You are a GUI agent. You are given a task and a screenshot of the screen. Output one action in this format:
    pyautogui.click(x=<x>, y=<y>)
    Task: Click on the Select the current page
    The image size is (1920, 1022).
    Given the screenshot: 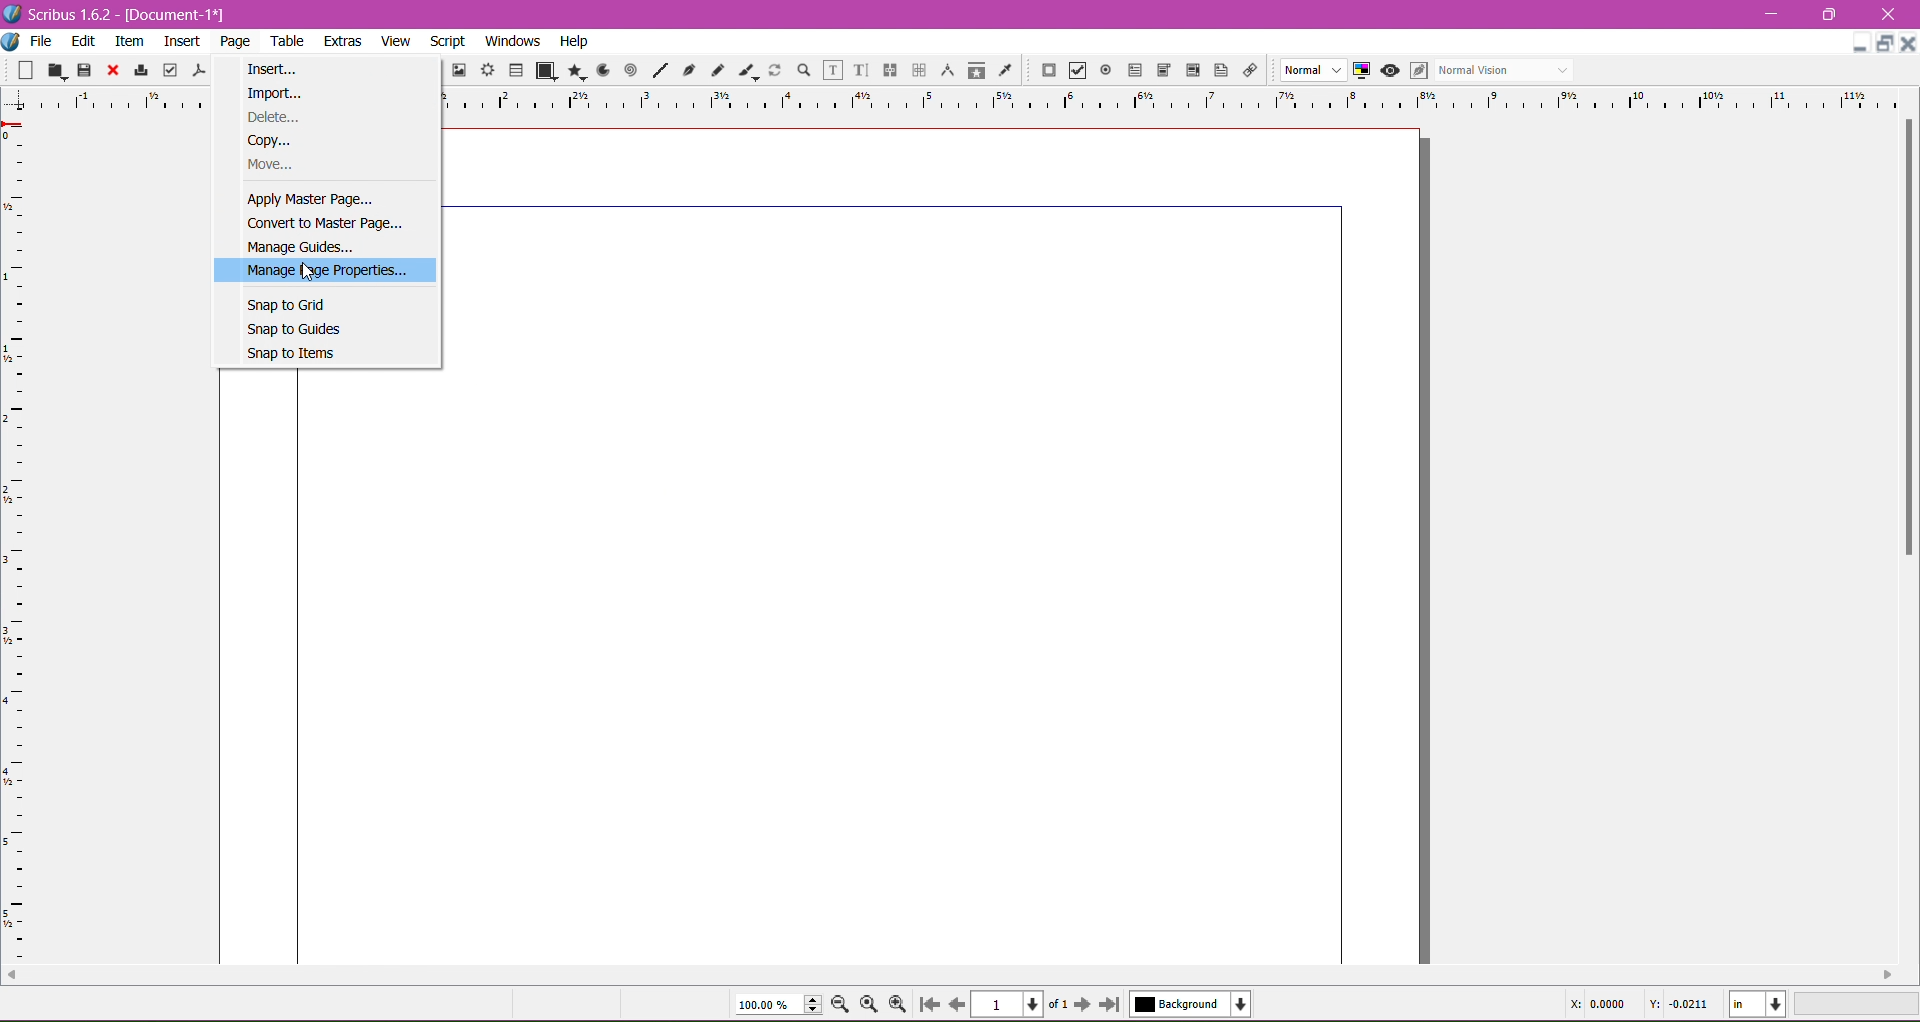 What is the action you would take?
    pyautogui.click(x=1021, y=1004)
    